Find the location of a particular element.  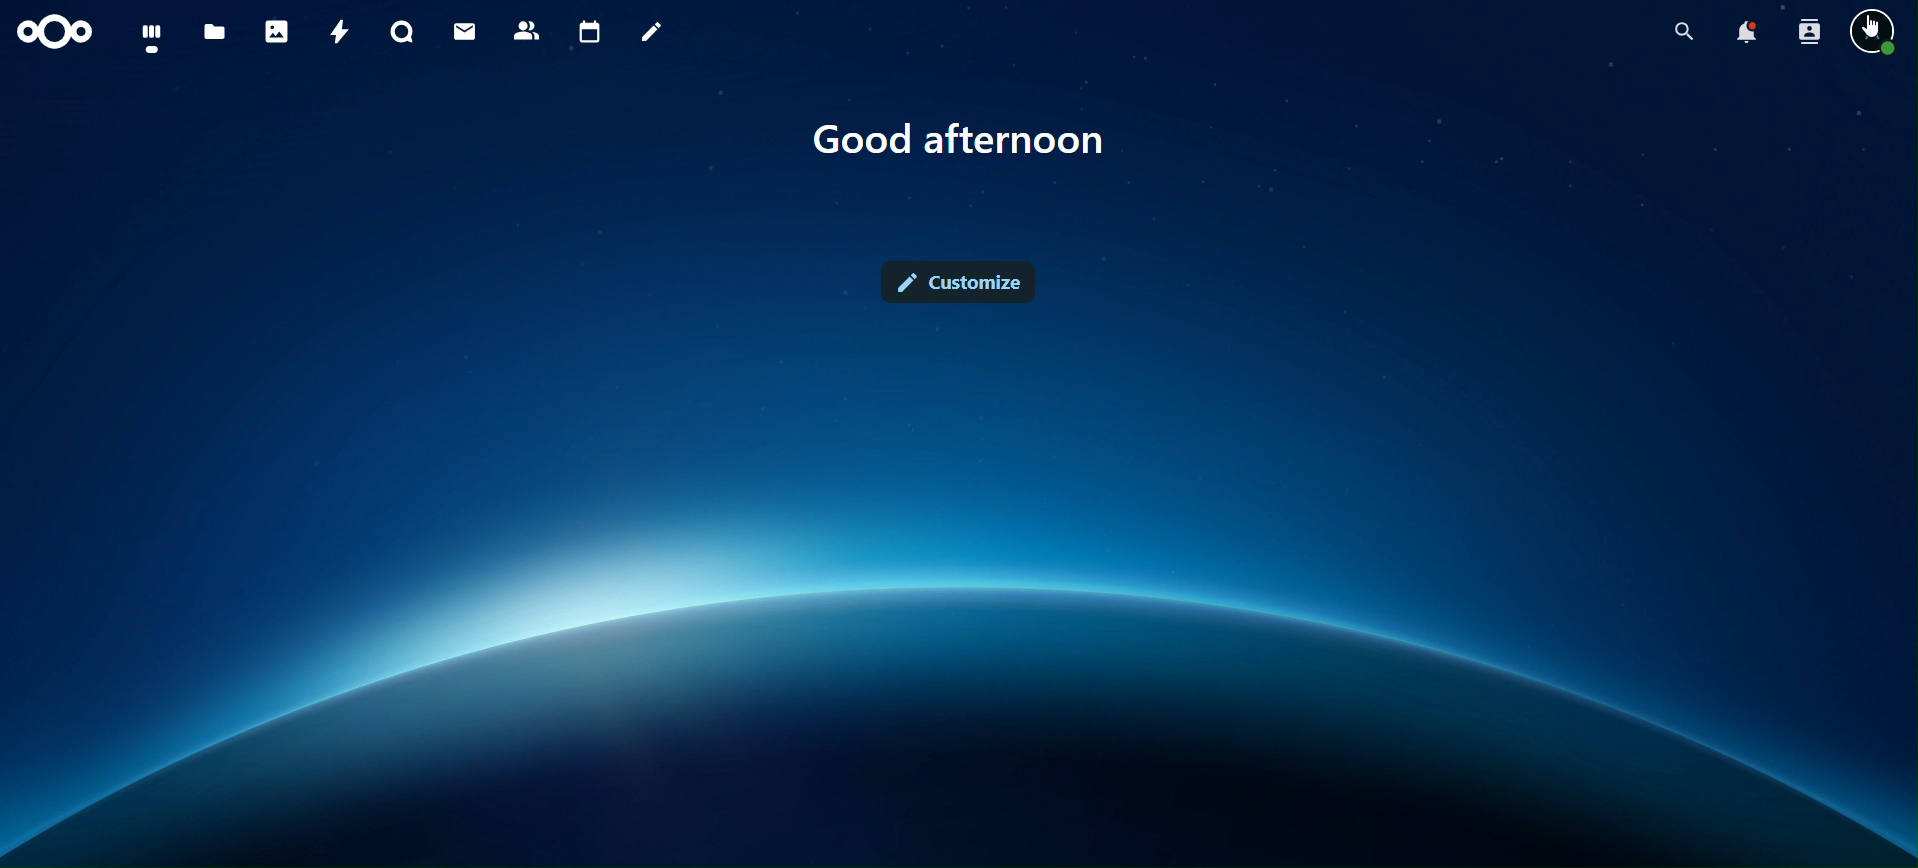

icon is located at coordinates (59, 32).